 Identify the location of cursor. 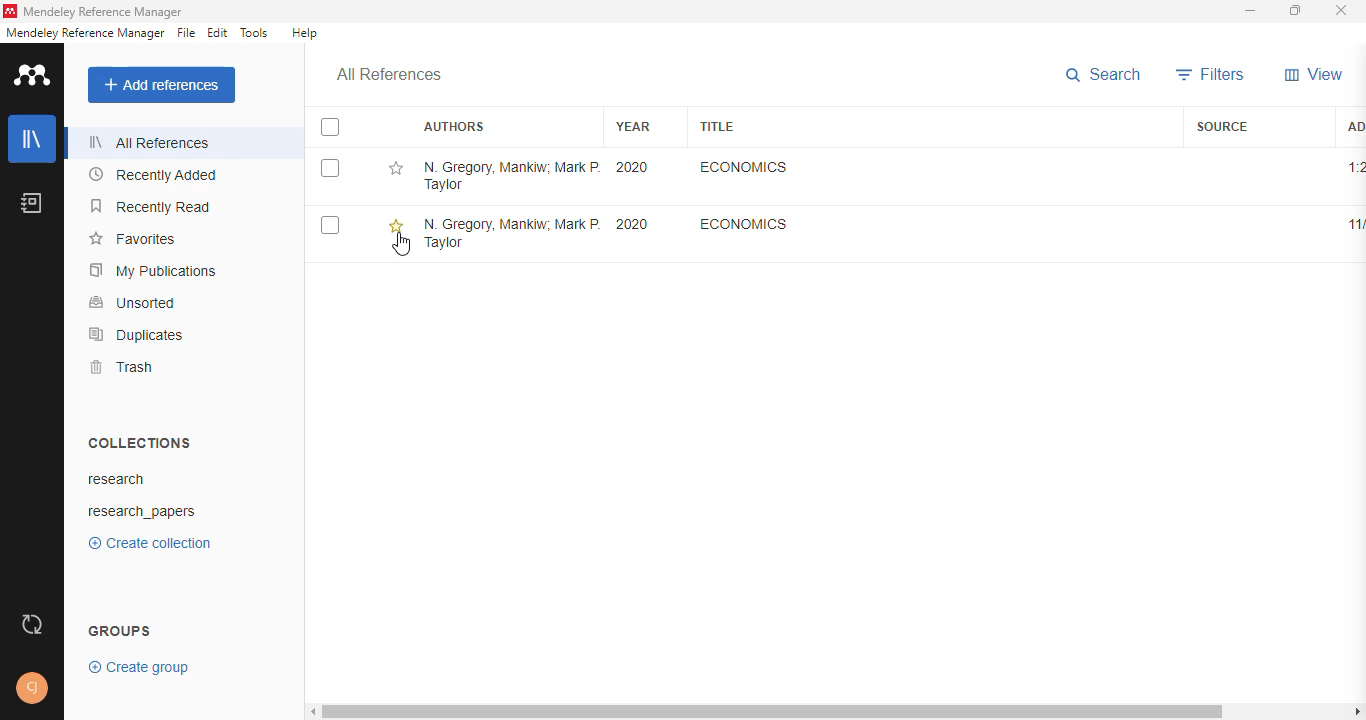
(402, 245).